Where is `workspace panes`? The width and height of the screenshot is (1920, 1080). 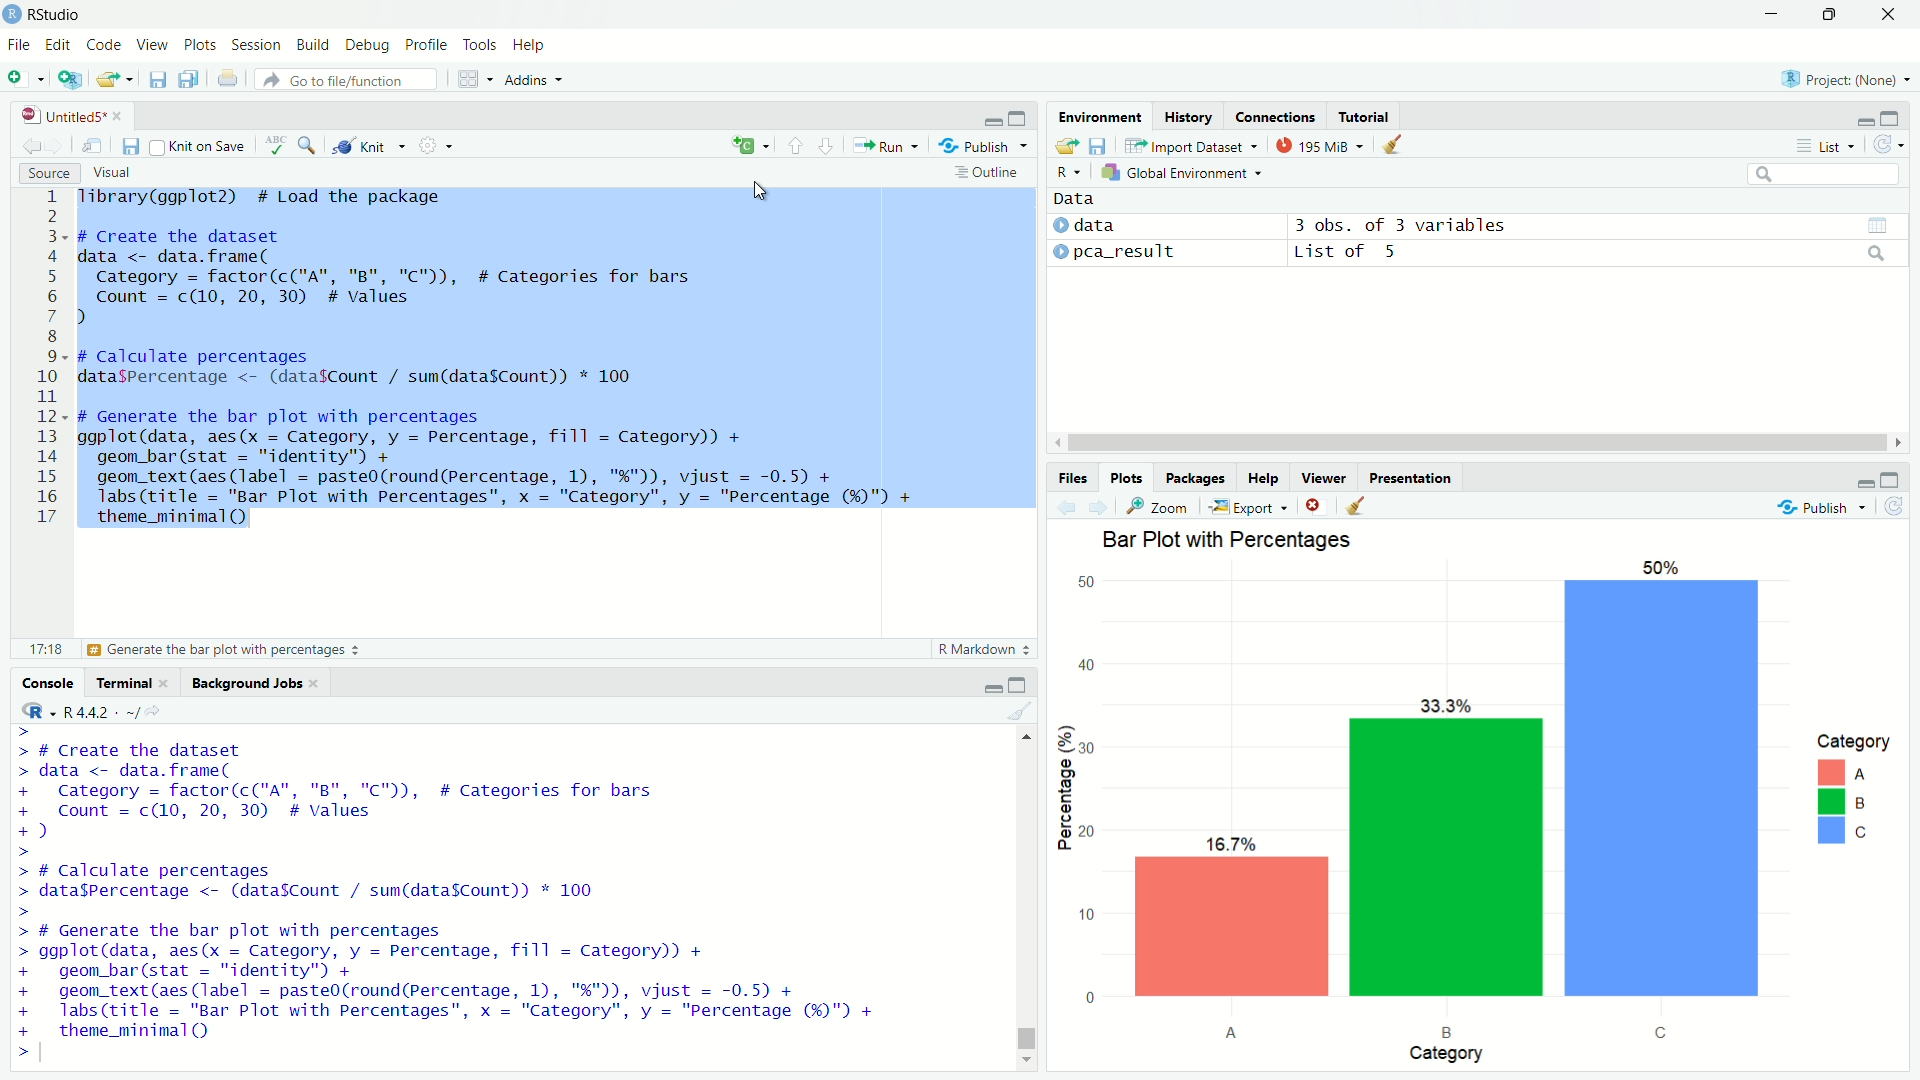 workspace panes is located at coordinates (471, 78).